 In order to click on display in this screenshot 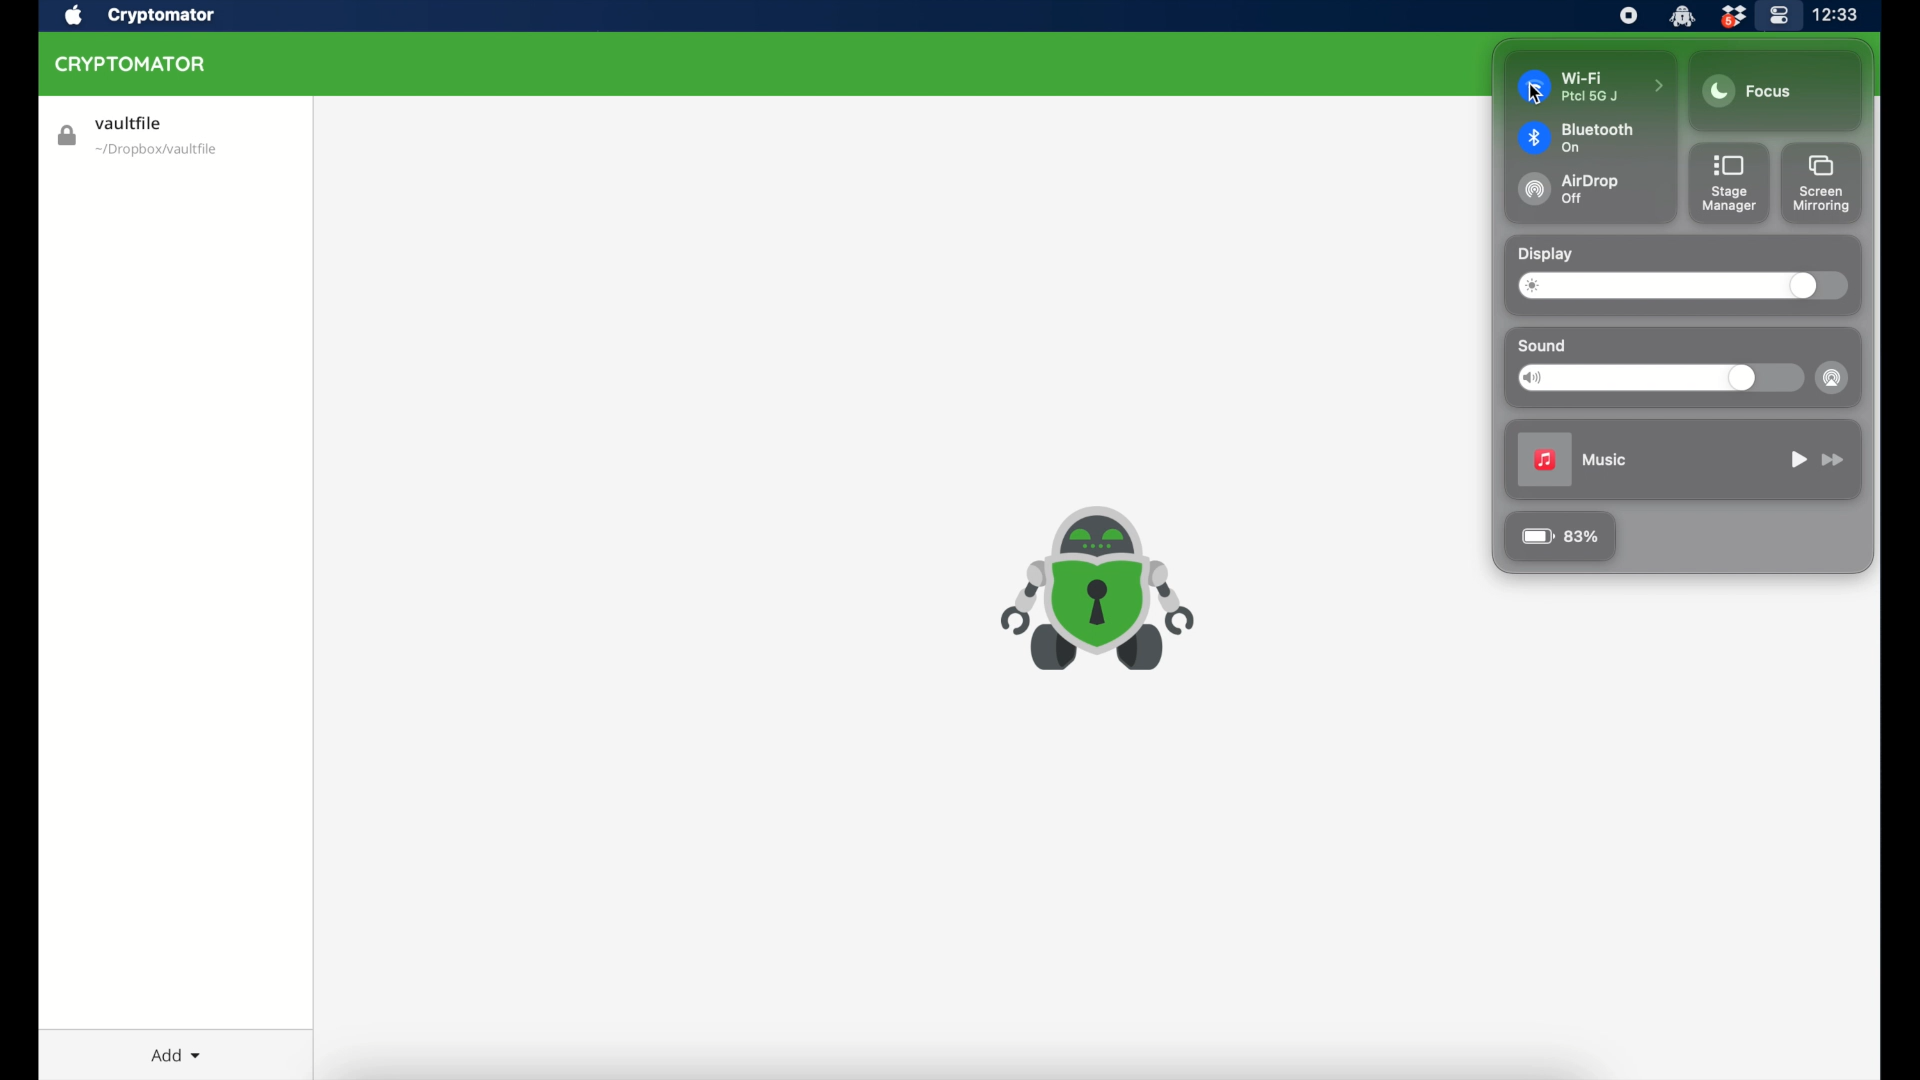, I will do `click(1686, 275)`.